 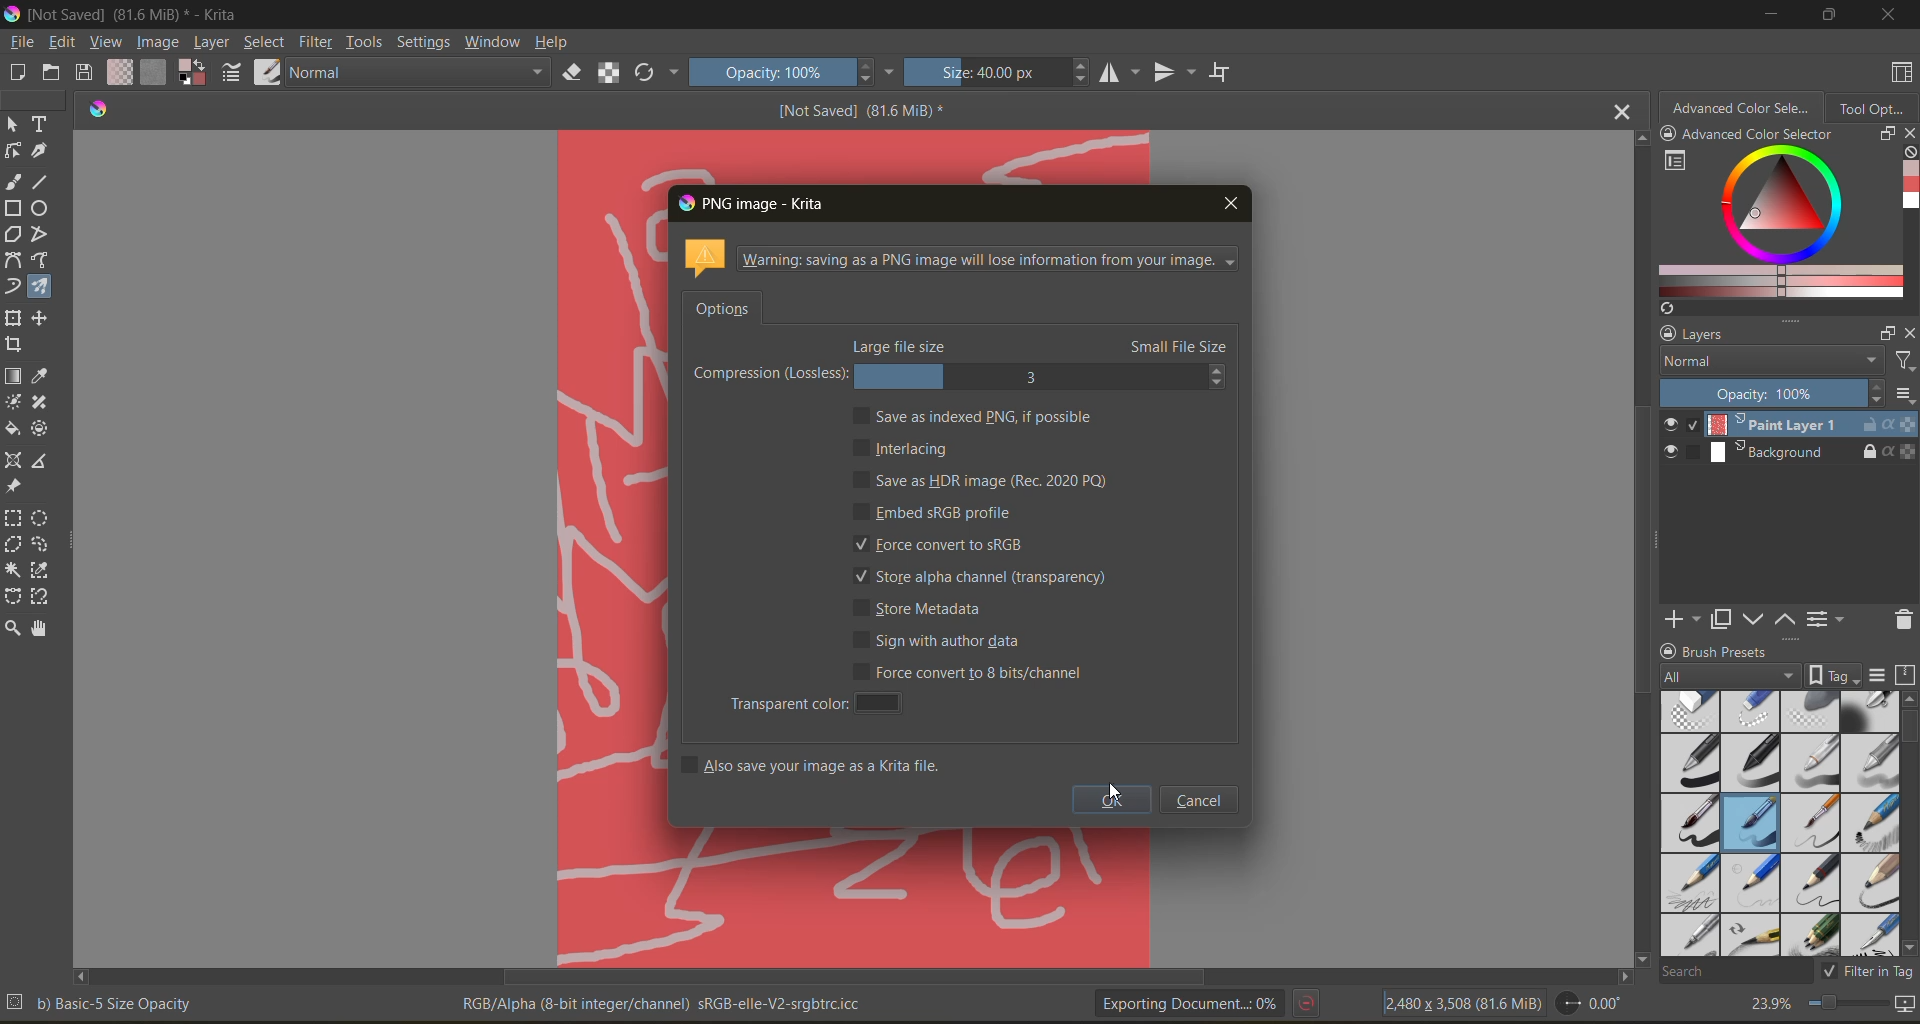 What do you see at coordinates (12, 429) in the screenshot?
I see `tool` at bounding box center [12, 429].